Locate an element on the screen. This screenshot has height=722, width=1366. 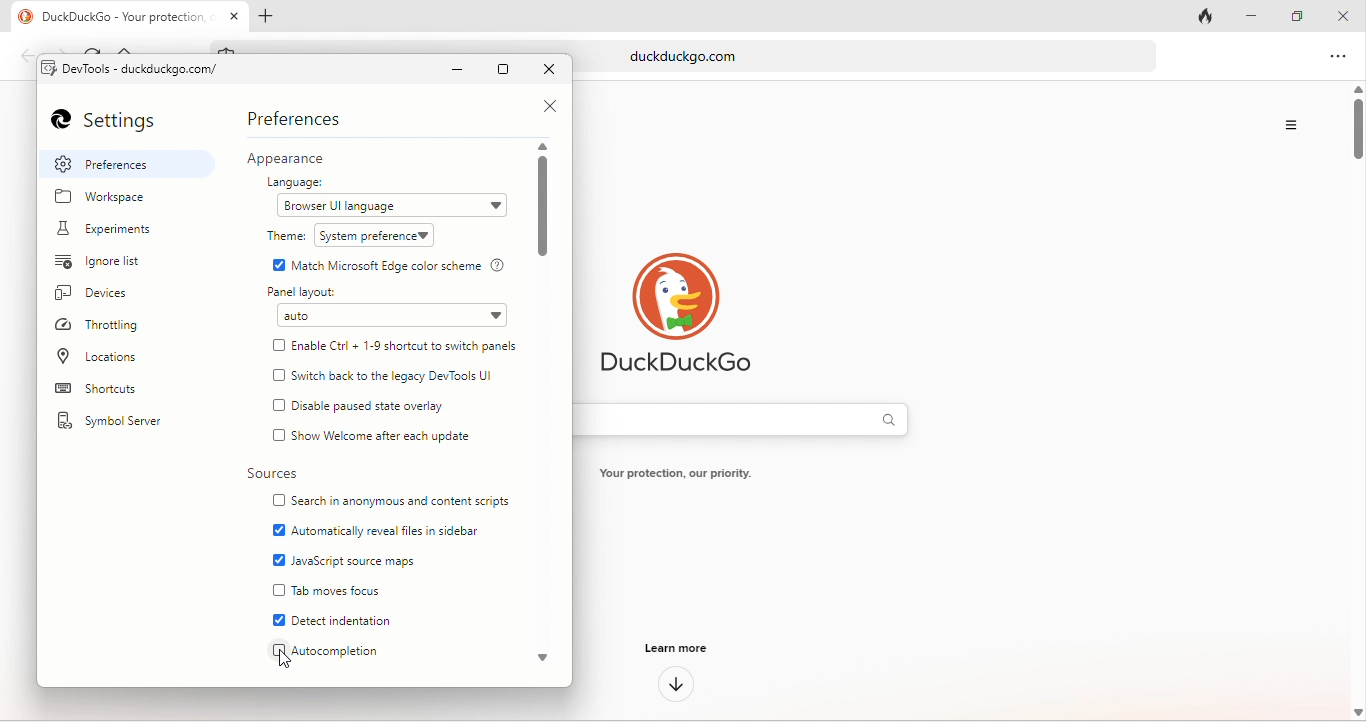
Autocompletion is located at coordinates (336, 651).